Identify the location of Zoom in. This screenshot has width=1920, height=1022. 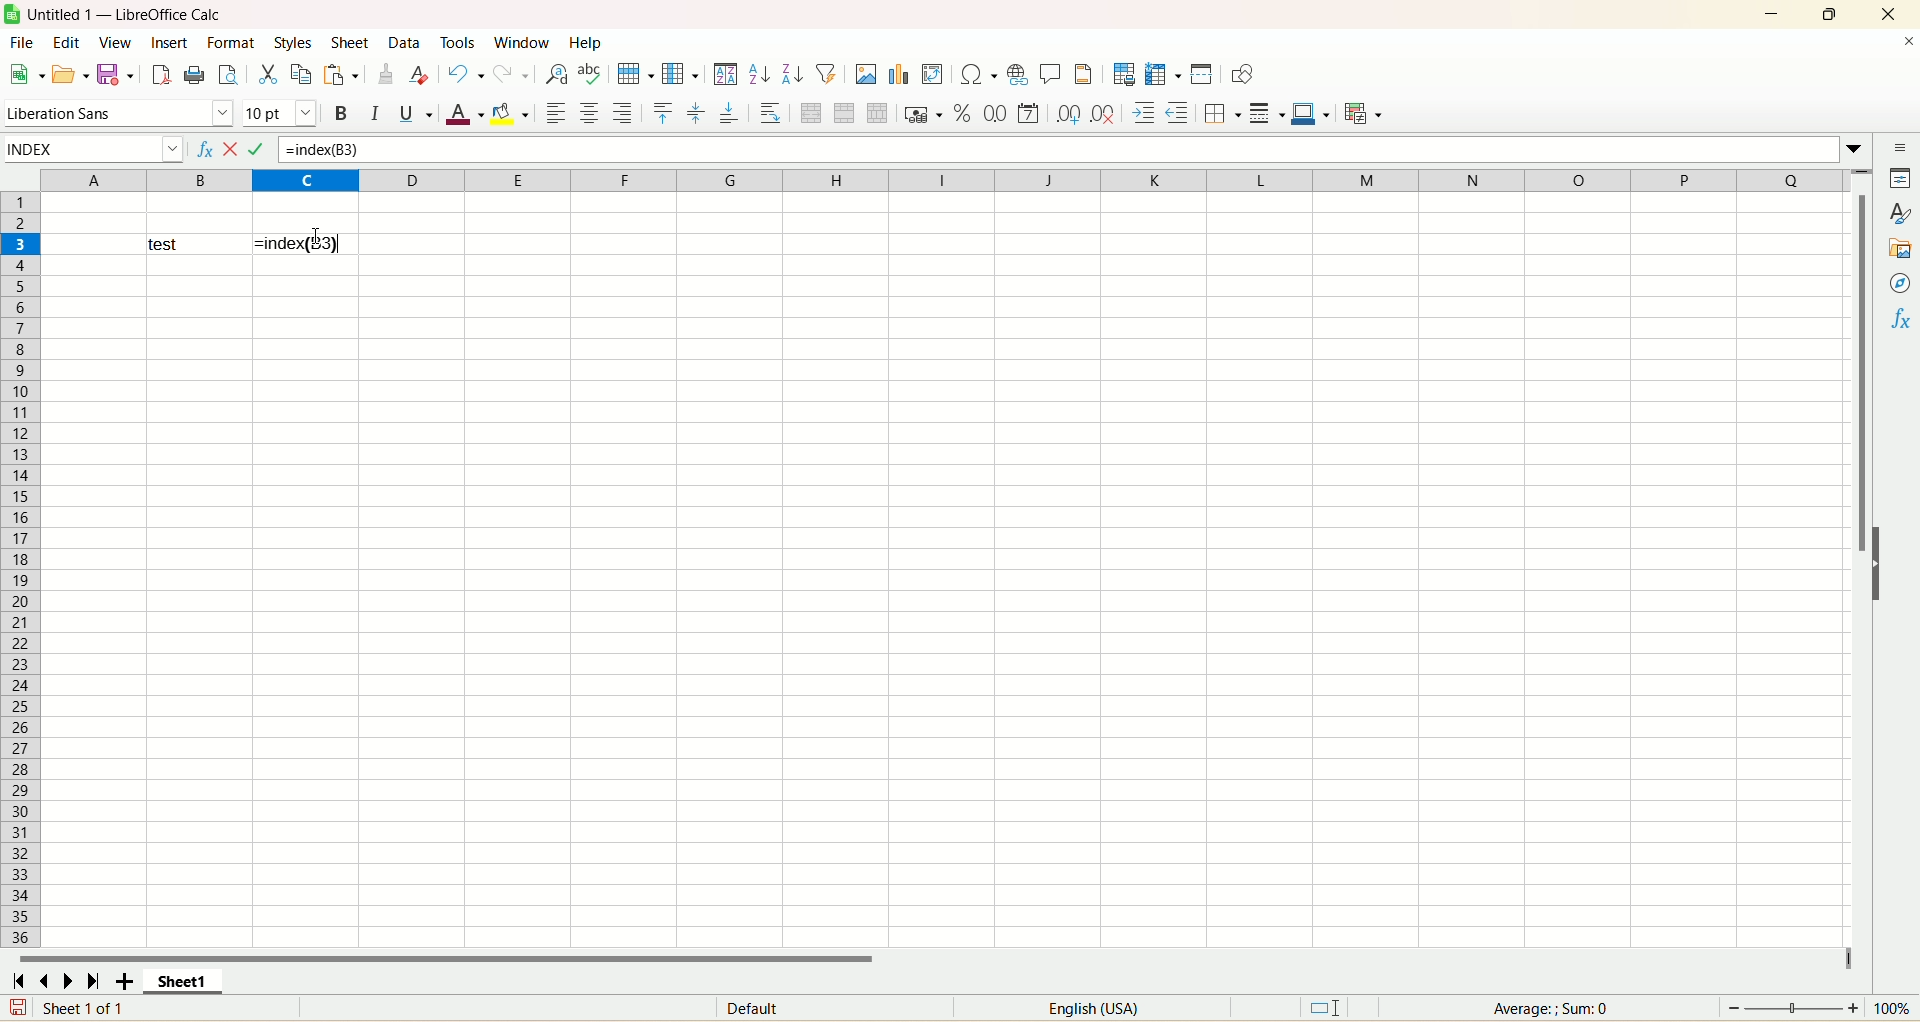
(1853, 1008).